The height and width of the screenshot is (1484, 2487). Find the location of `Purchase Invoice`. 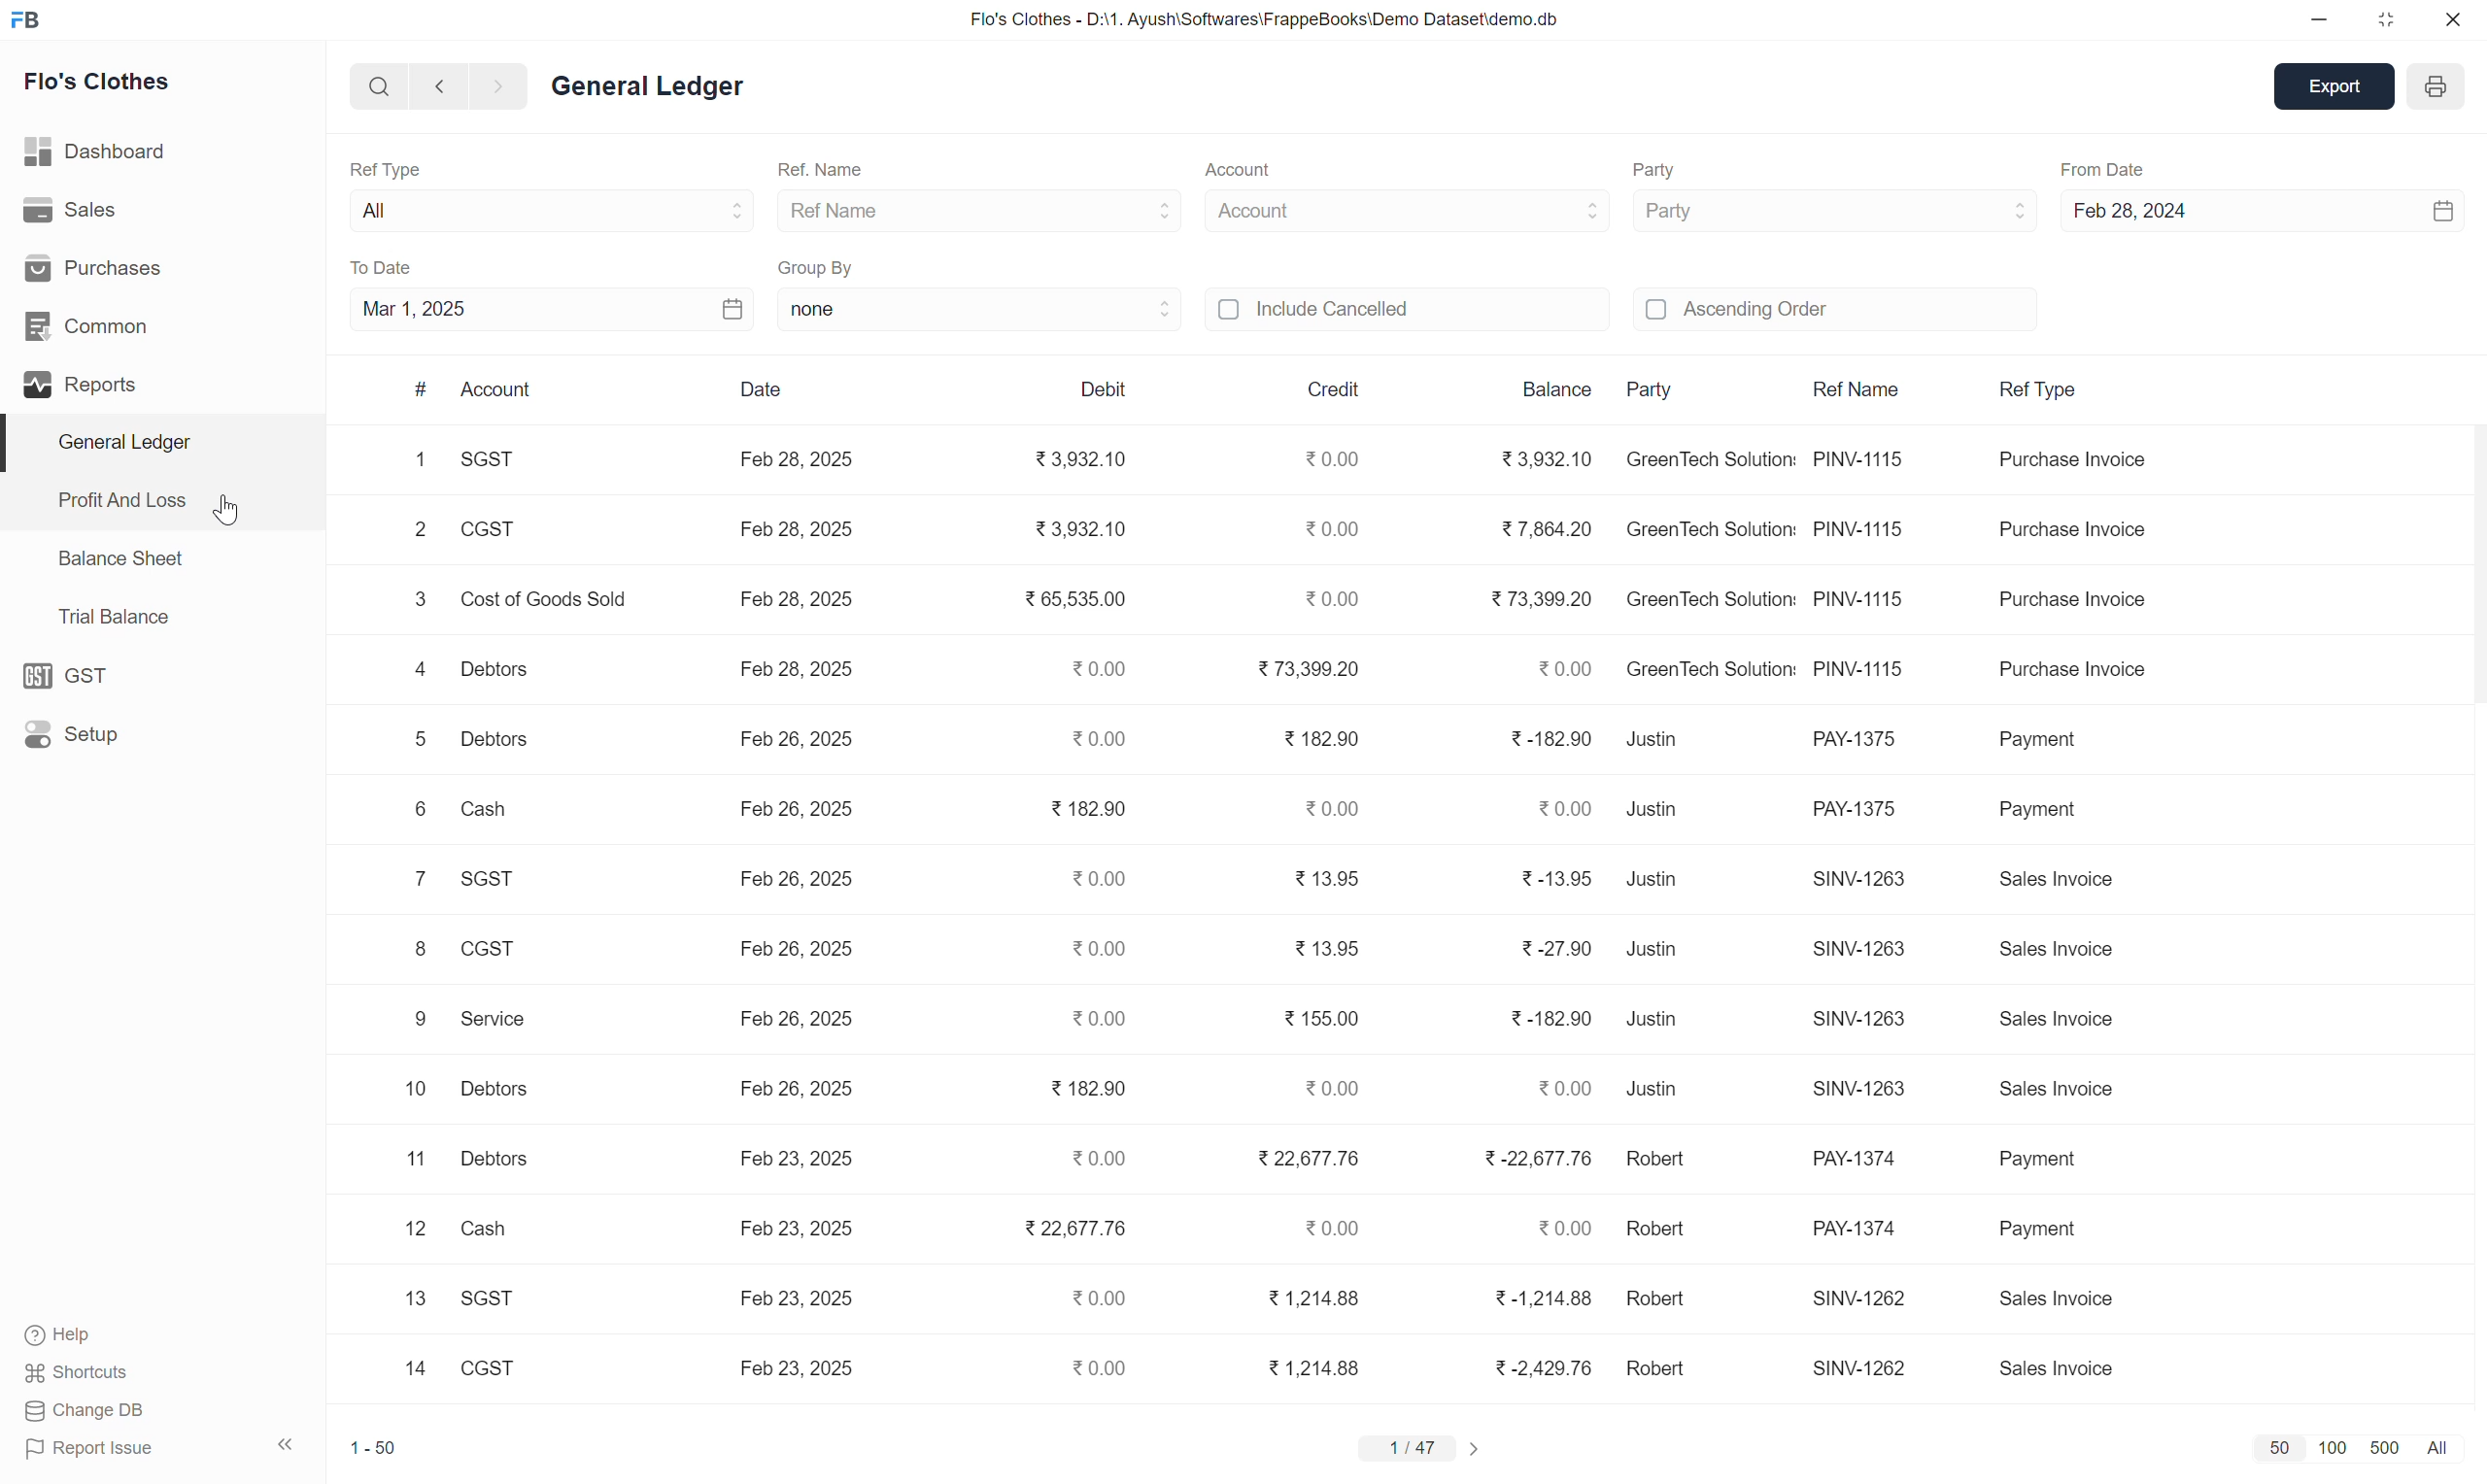

Purchase Invoice is located at coordinates (2074, 531).